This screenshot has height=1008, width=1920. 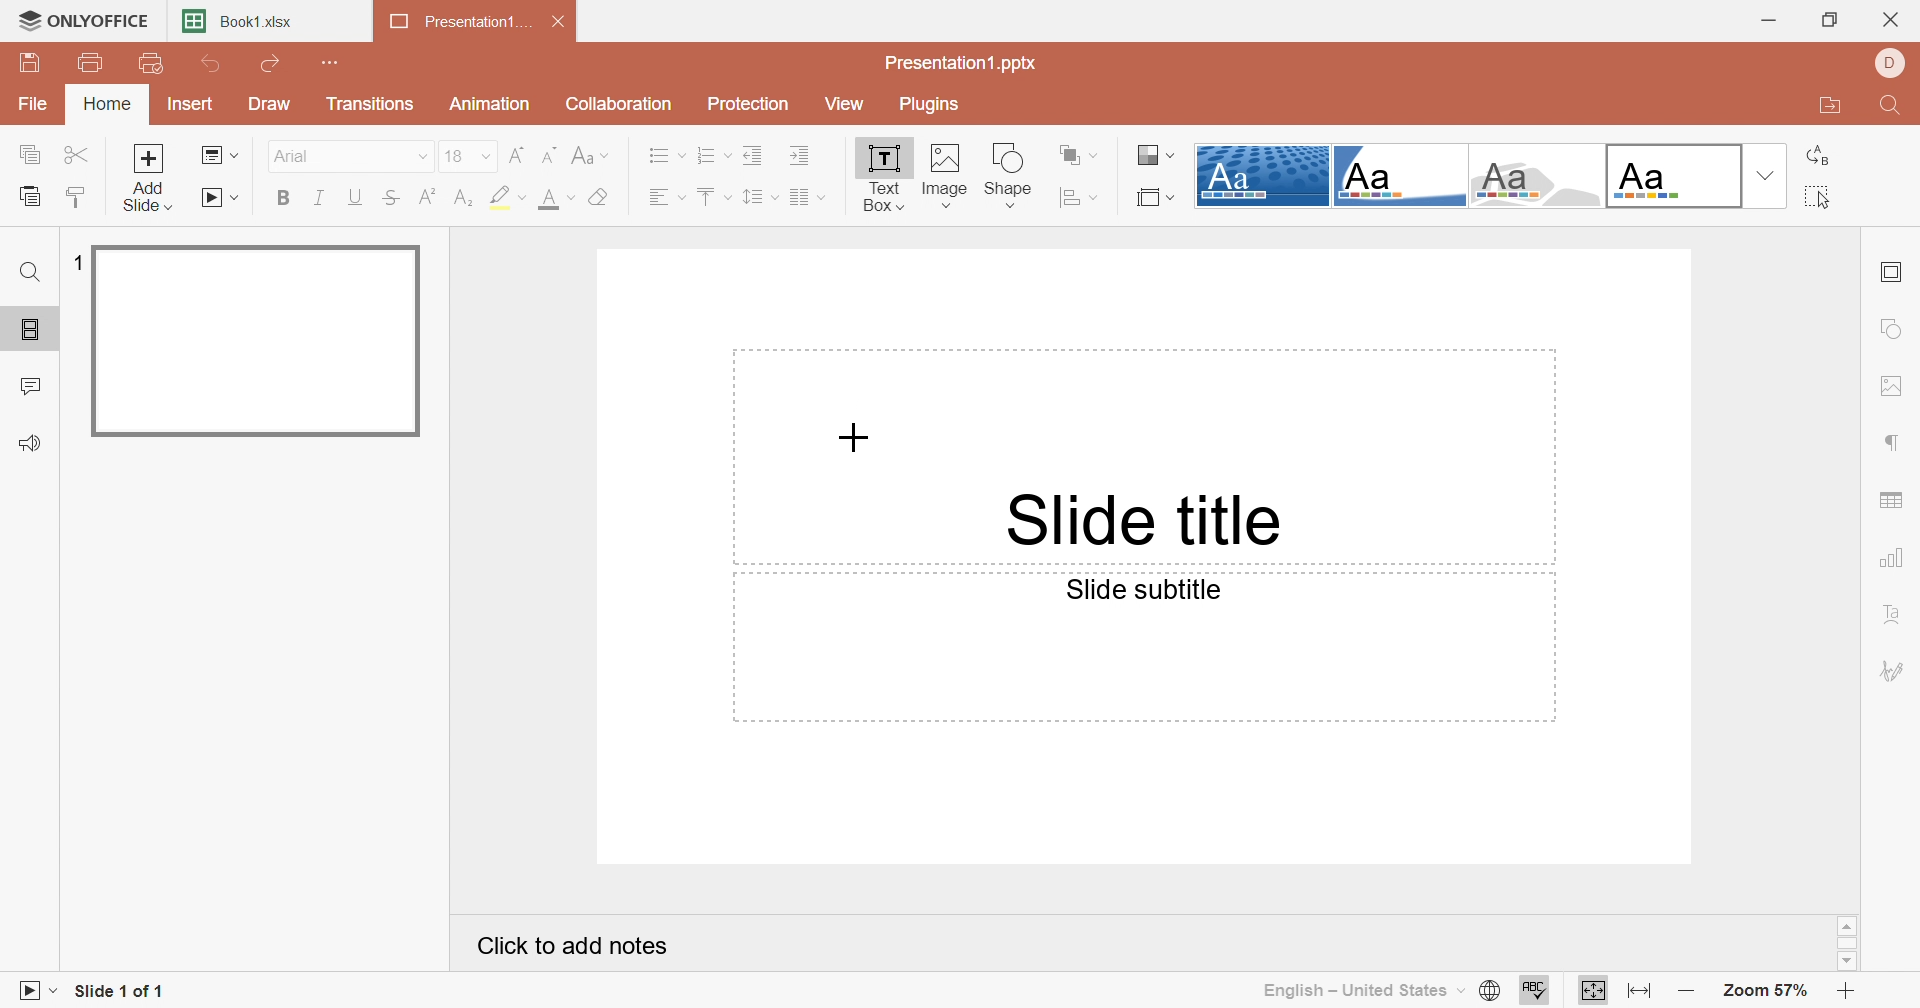 What do you see at coordinates (881, 180) in the screenshot?
I see `Text Box` at bounding box center [881, 180].